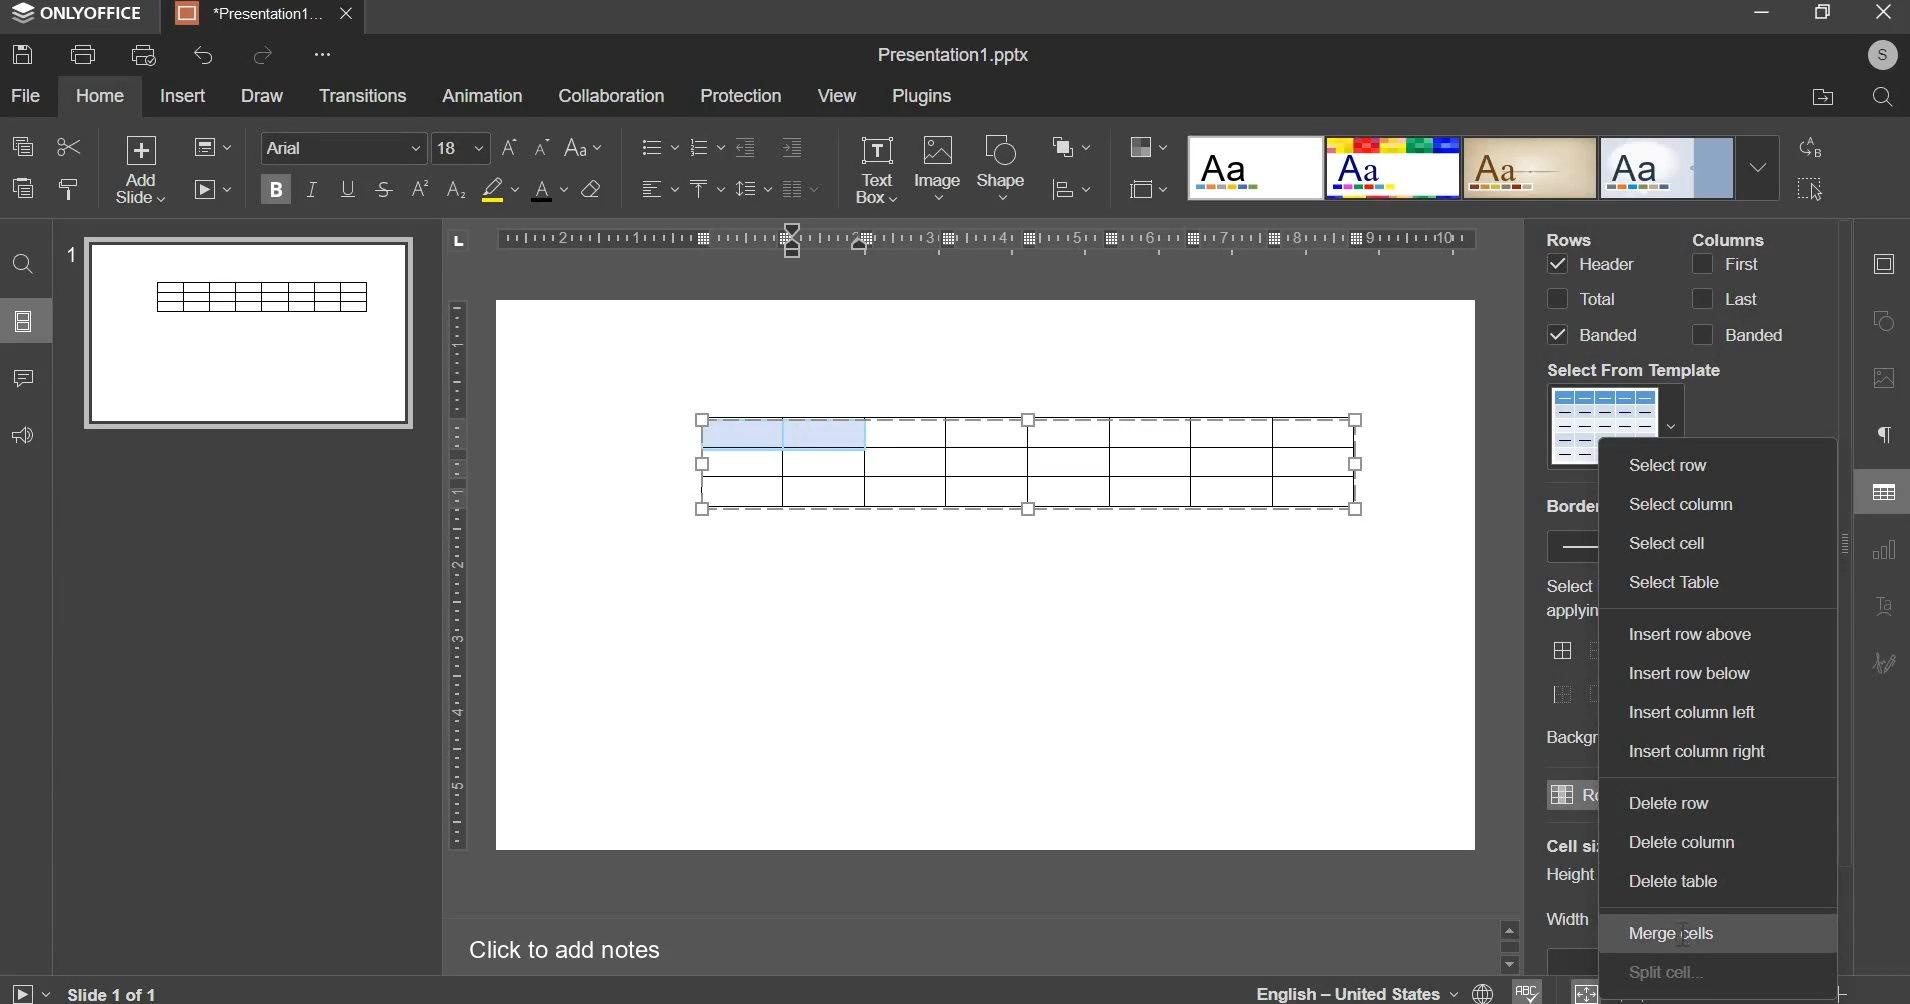 The image size is (1910, 1004). I want to click on design, so click(1482, 166).